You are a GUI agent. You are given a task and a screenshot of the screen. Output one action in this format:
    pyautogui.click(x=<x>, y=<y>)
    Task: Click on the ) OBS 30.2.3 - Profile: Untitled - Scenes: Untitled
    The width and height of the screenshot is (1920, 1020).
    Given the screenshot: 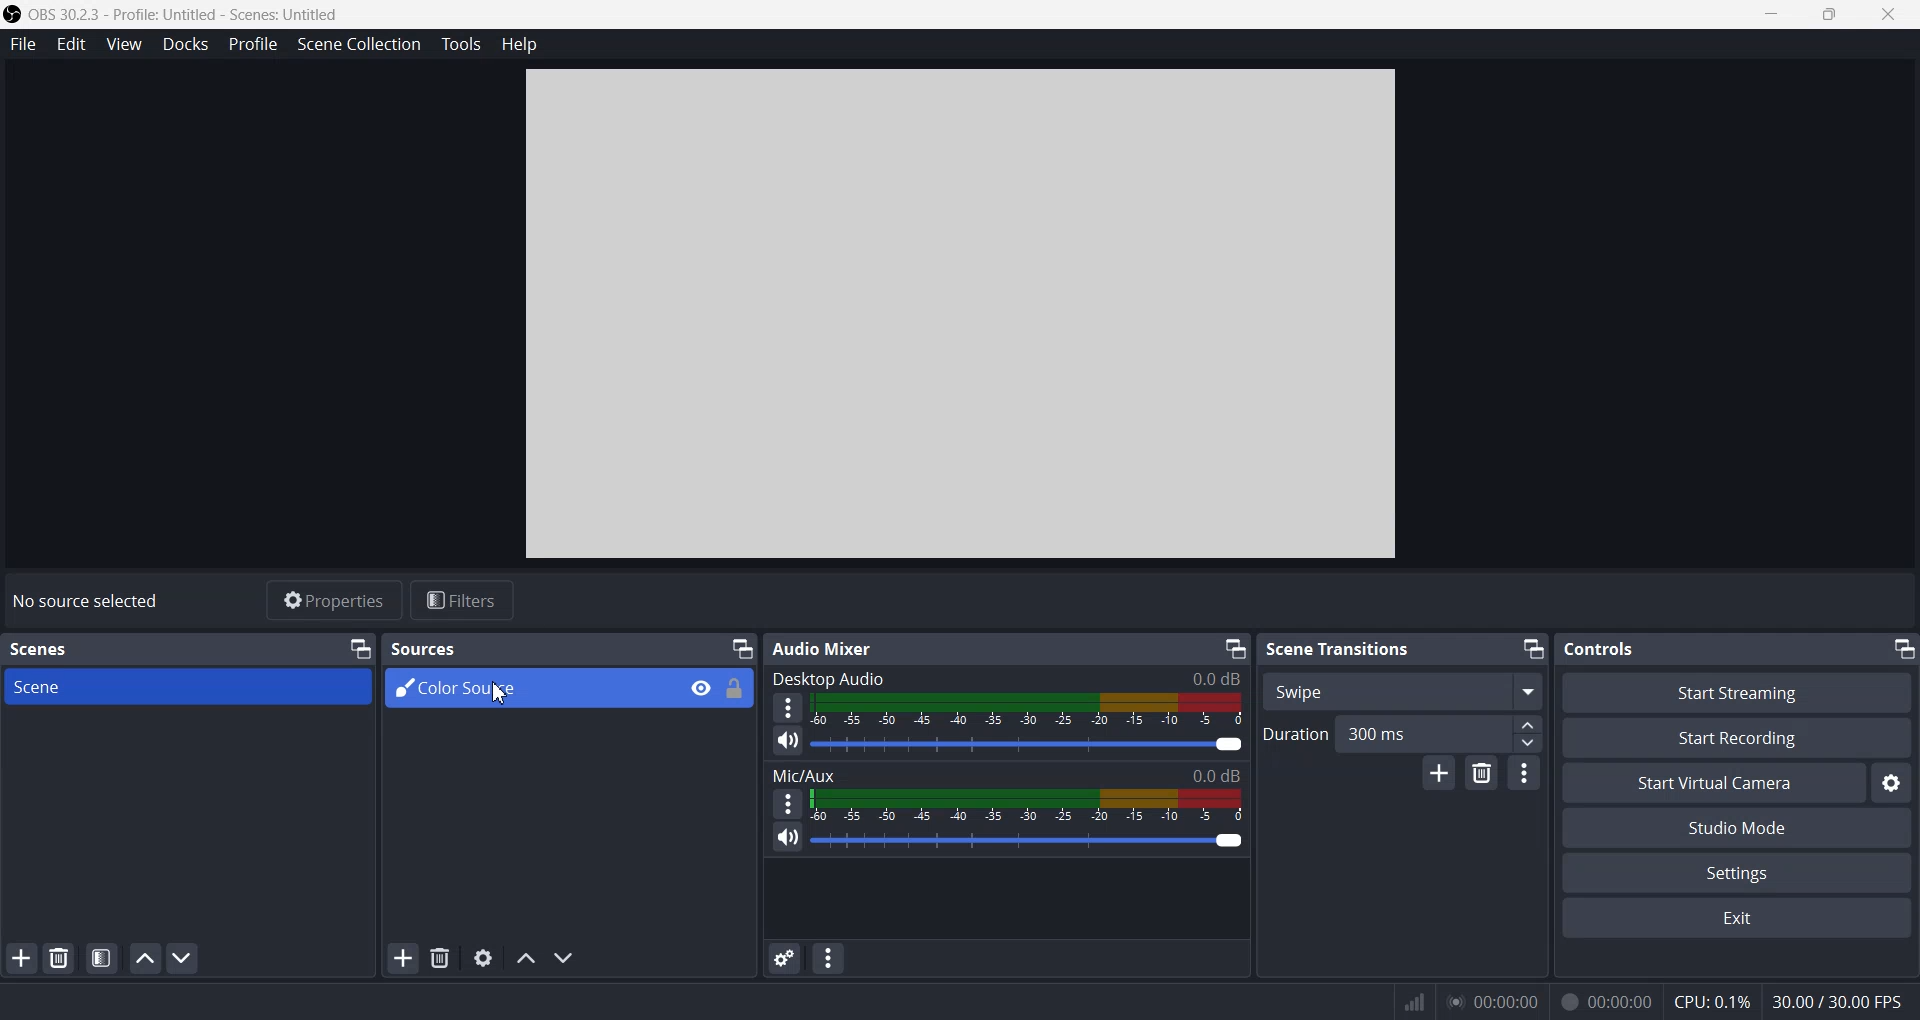 What is the action you would take?
    pyautogui.click(x=180, y=13)
    